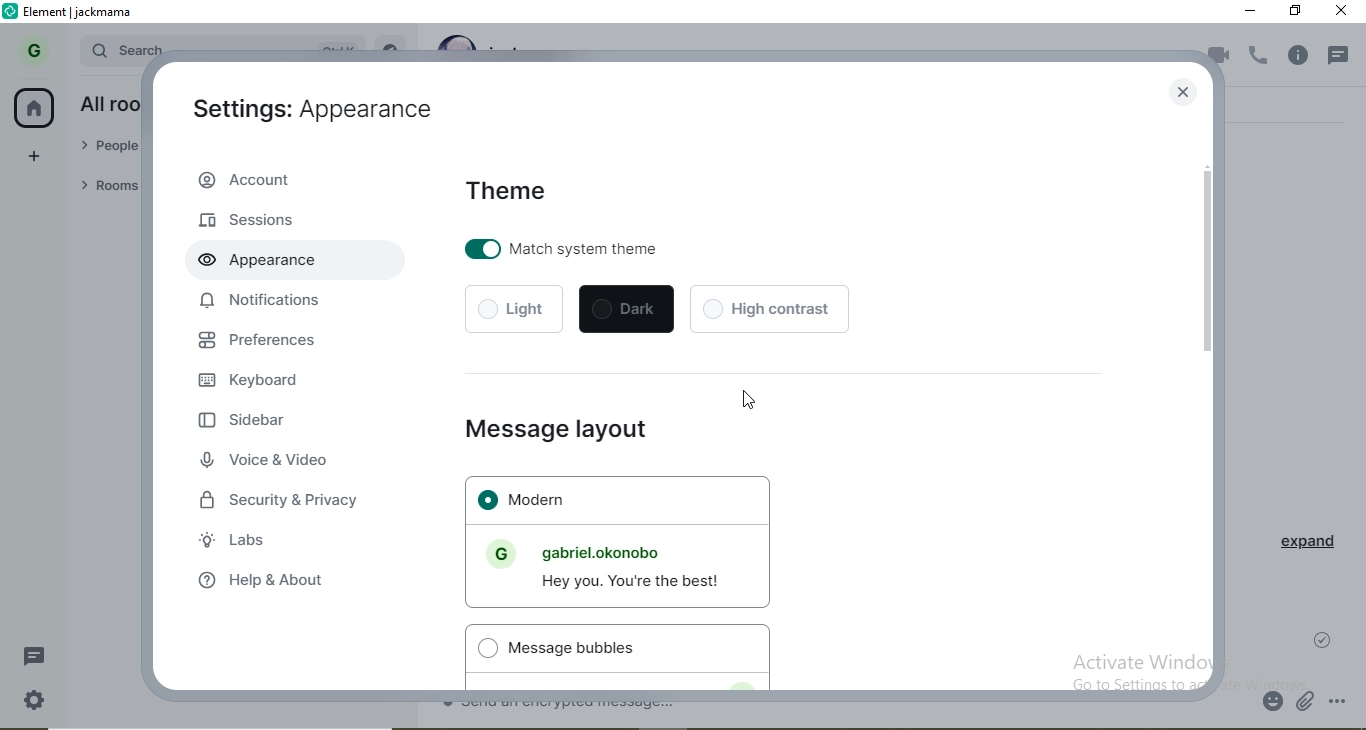 This screenshot has height=730, width=1366. Describe the element at coordinates (497, 554) in the screenshot. I see `profile` at that location.